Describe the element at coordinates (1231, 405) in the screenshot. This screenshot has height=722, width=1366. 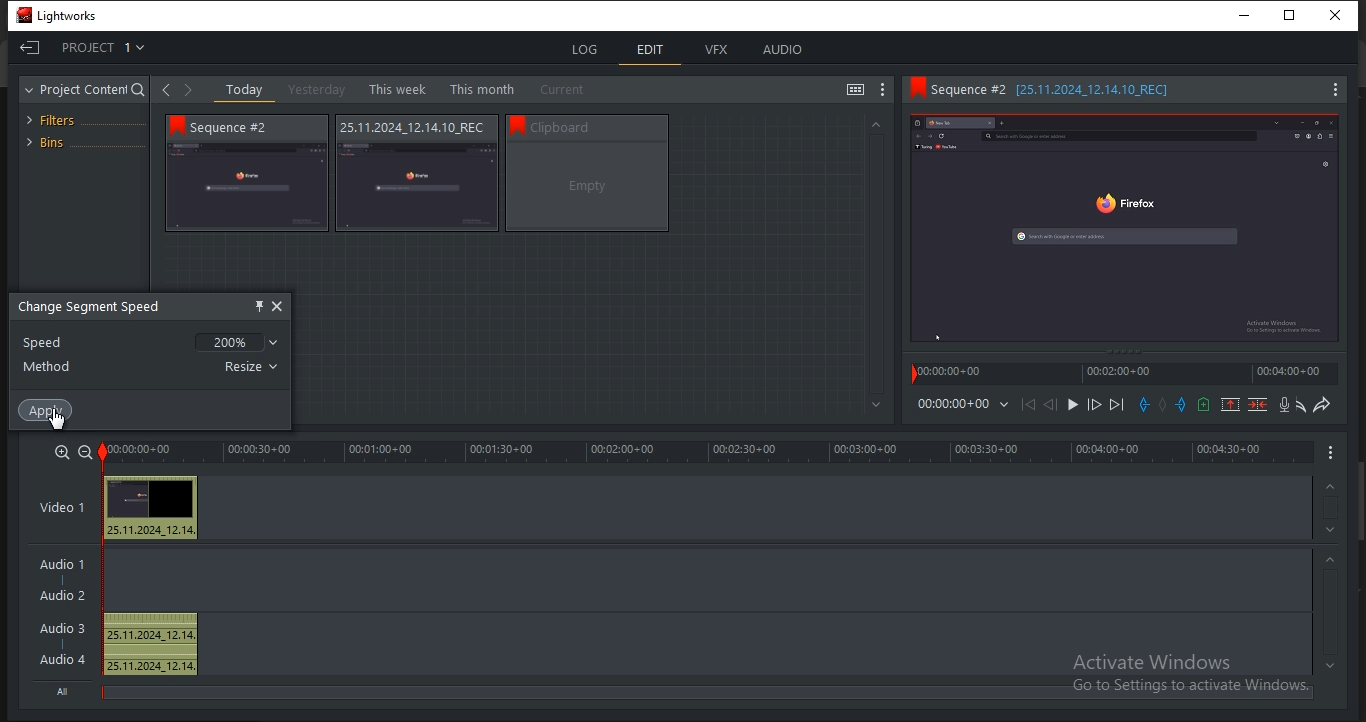
I see `remove a marked section` at that location.